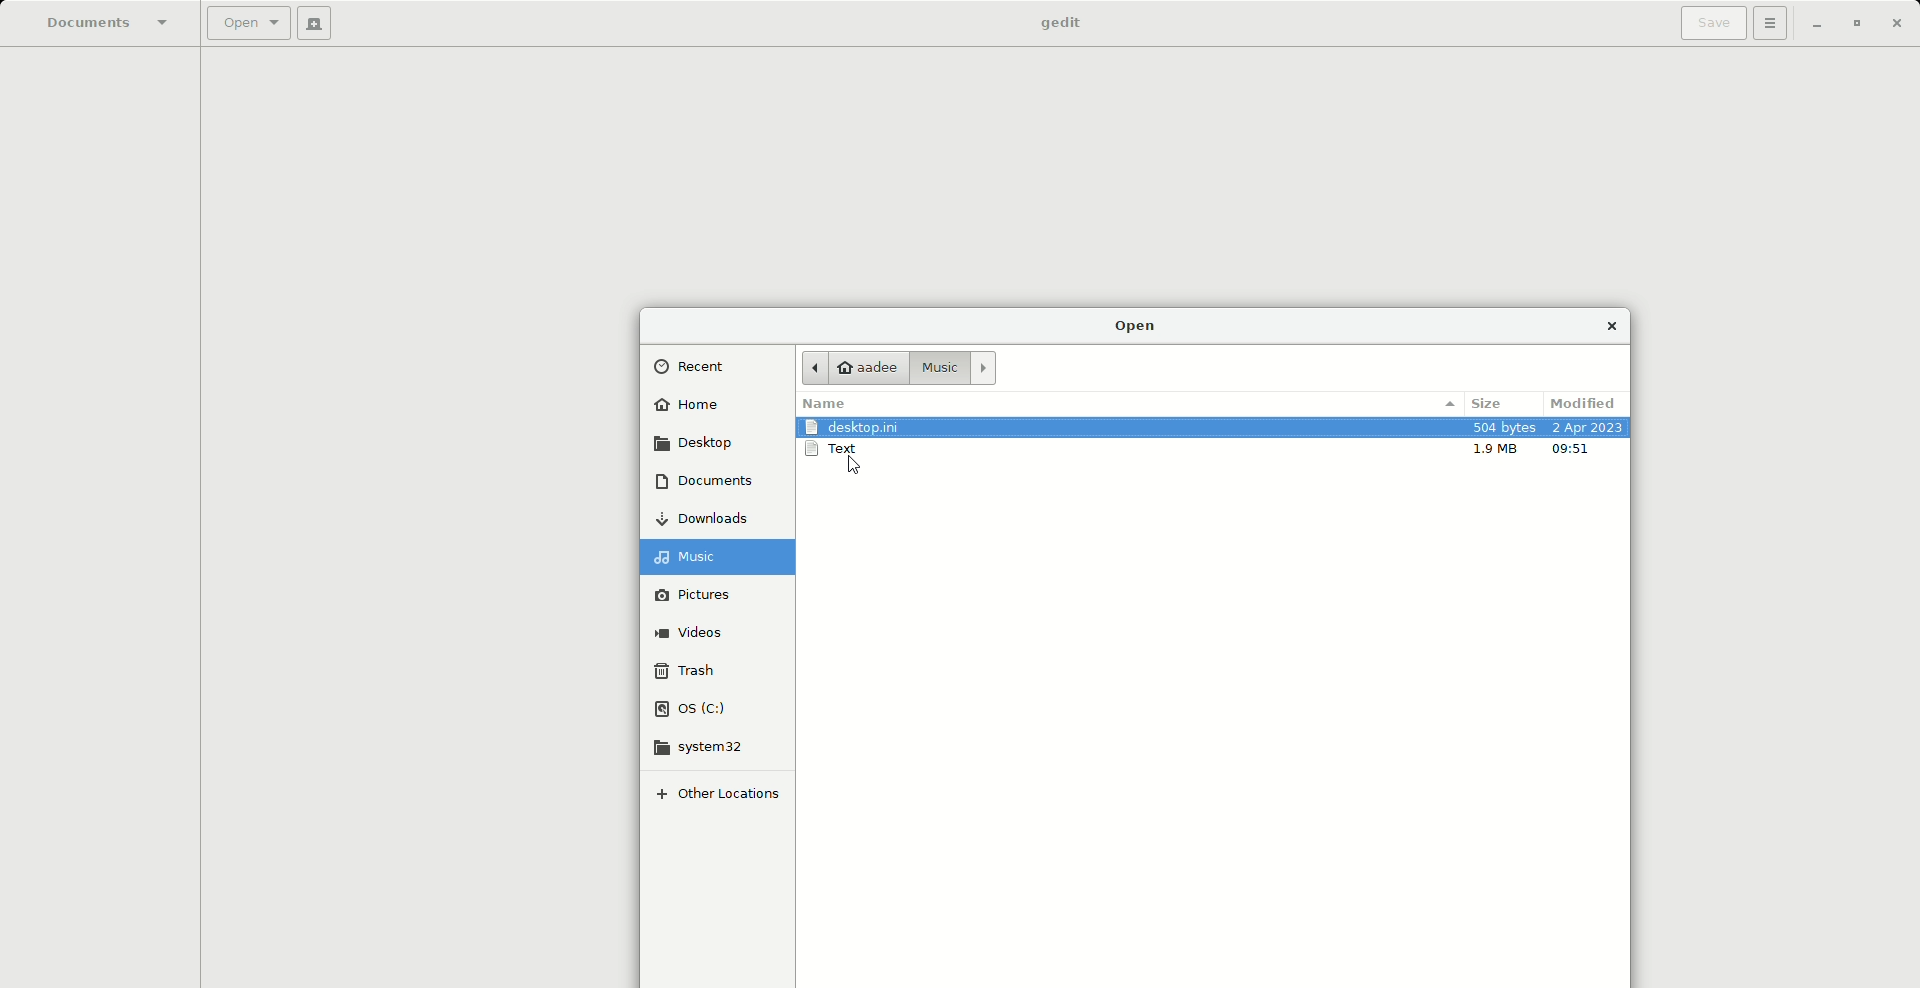  I want to click on Pictures, so click(718, 599).